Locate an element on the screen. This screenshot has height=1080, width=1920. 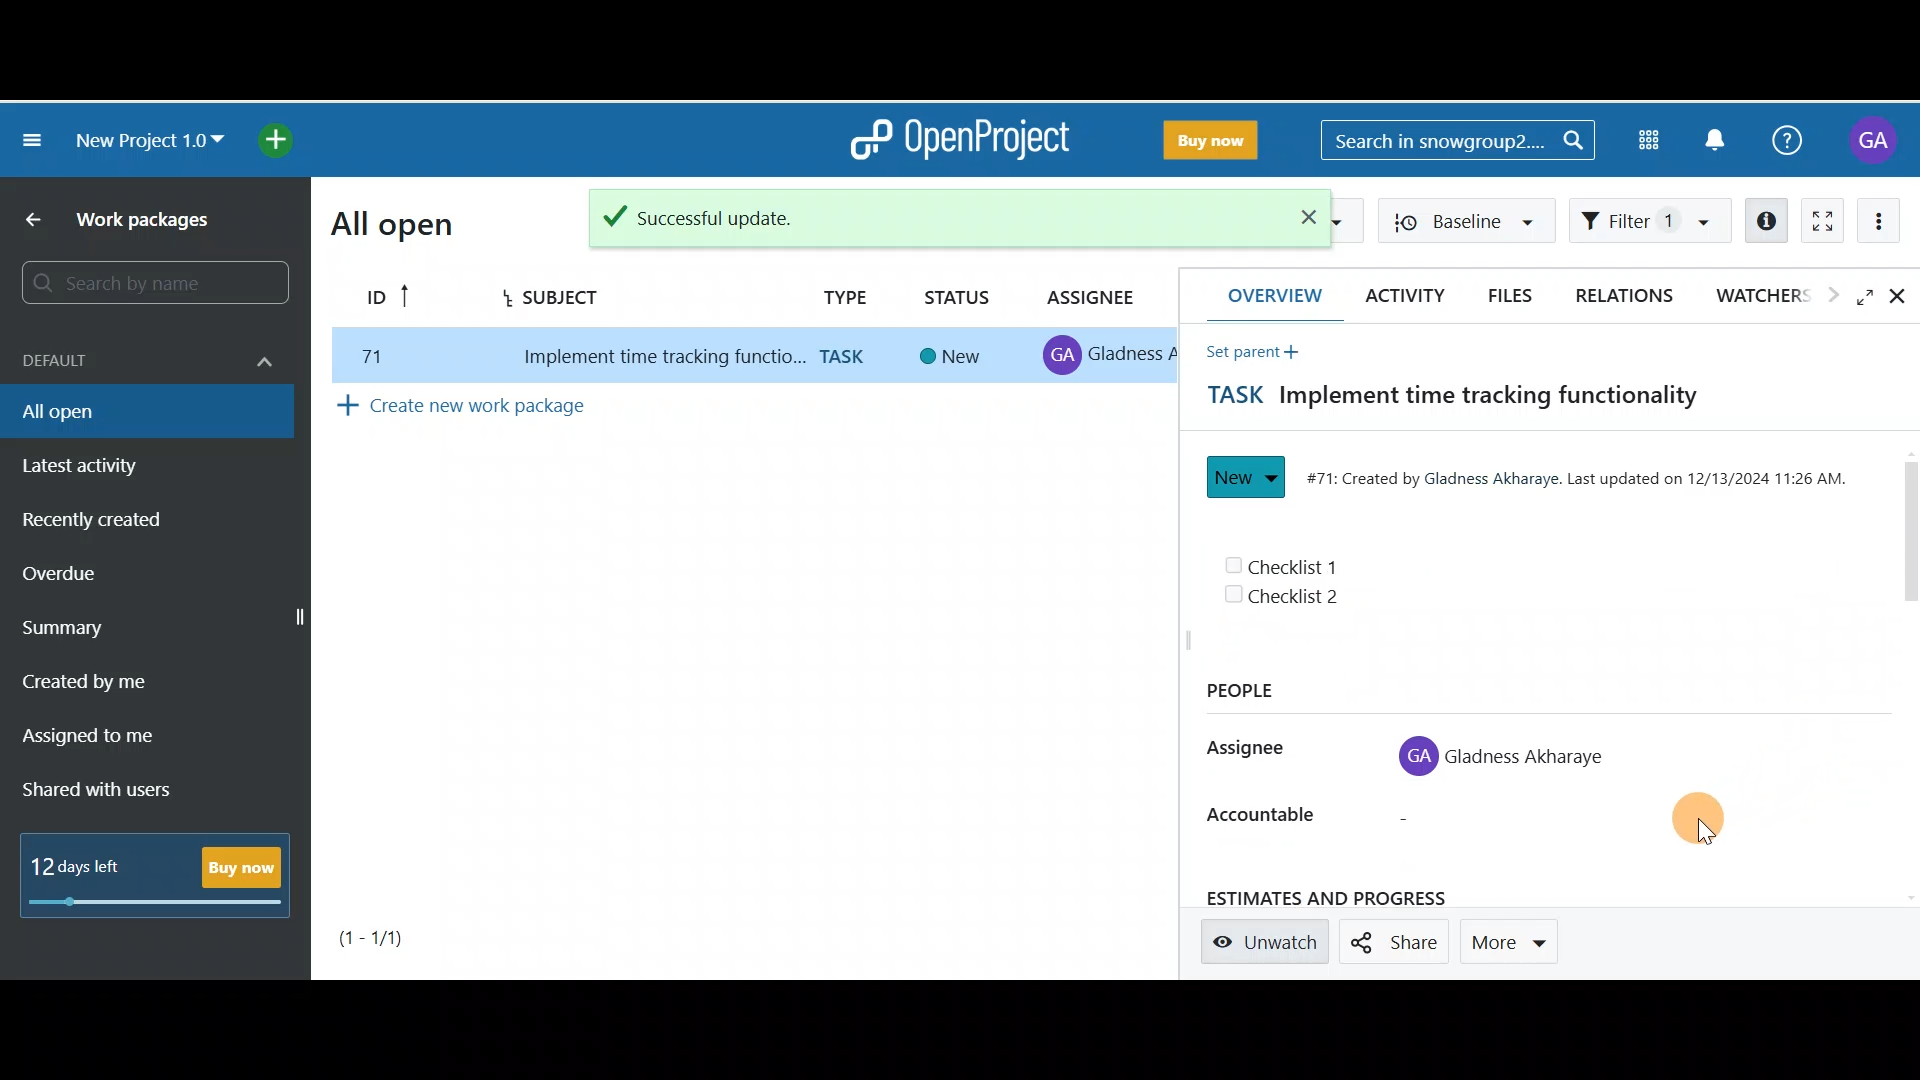
ID is located at coordinates (382, 299).